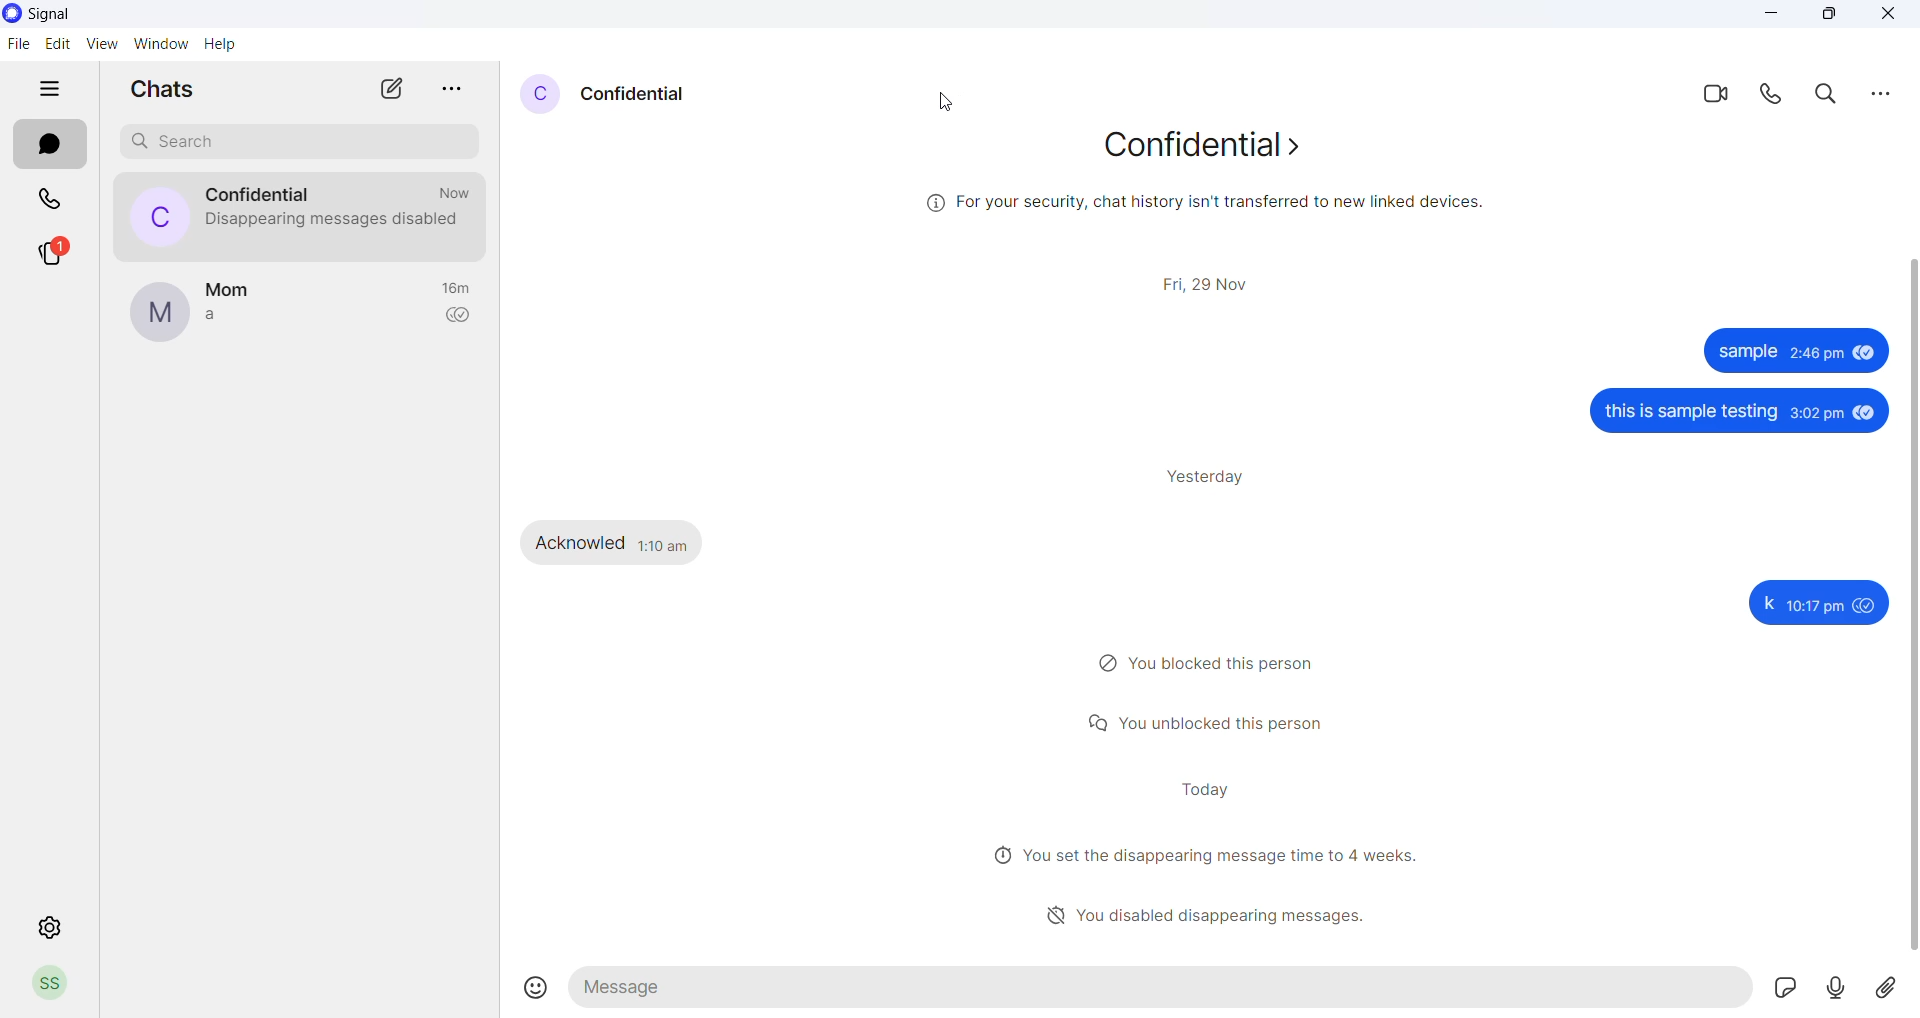  What do you see at coordinates (1203, 282) in the screenshot?
I see `` at bounding box center [1203, 282].